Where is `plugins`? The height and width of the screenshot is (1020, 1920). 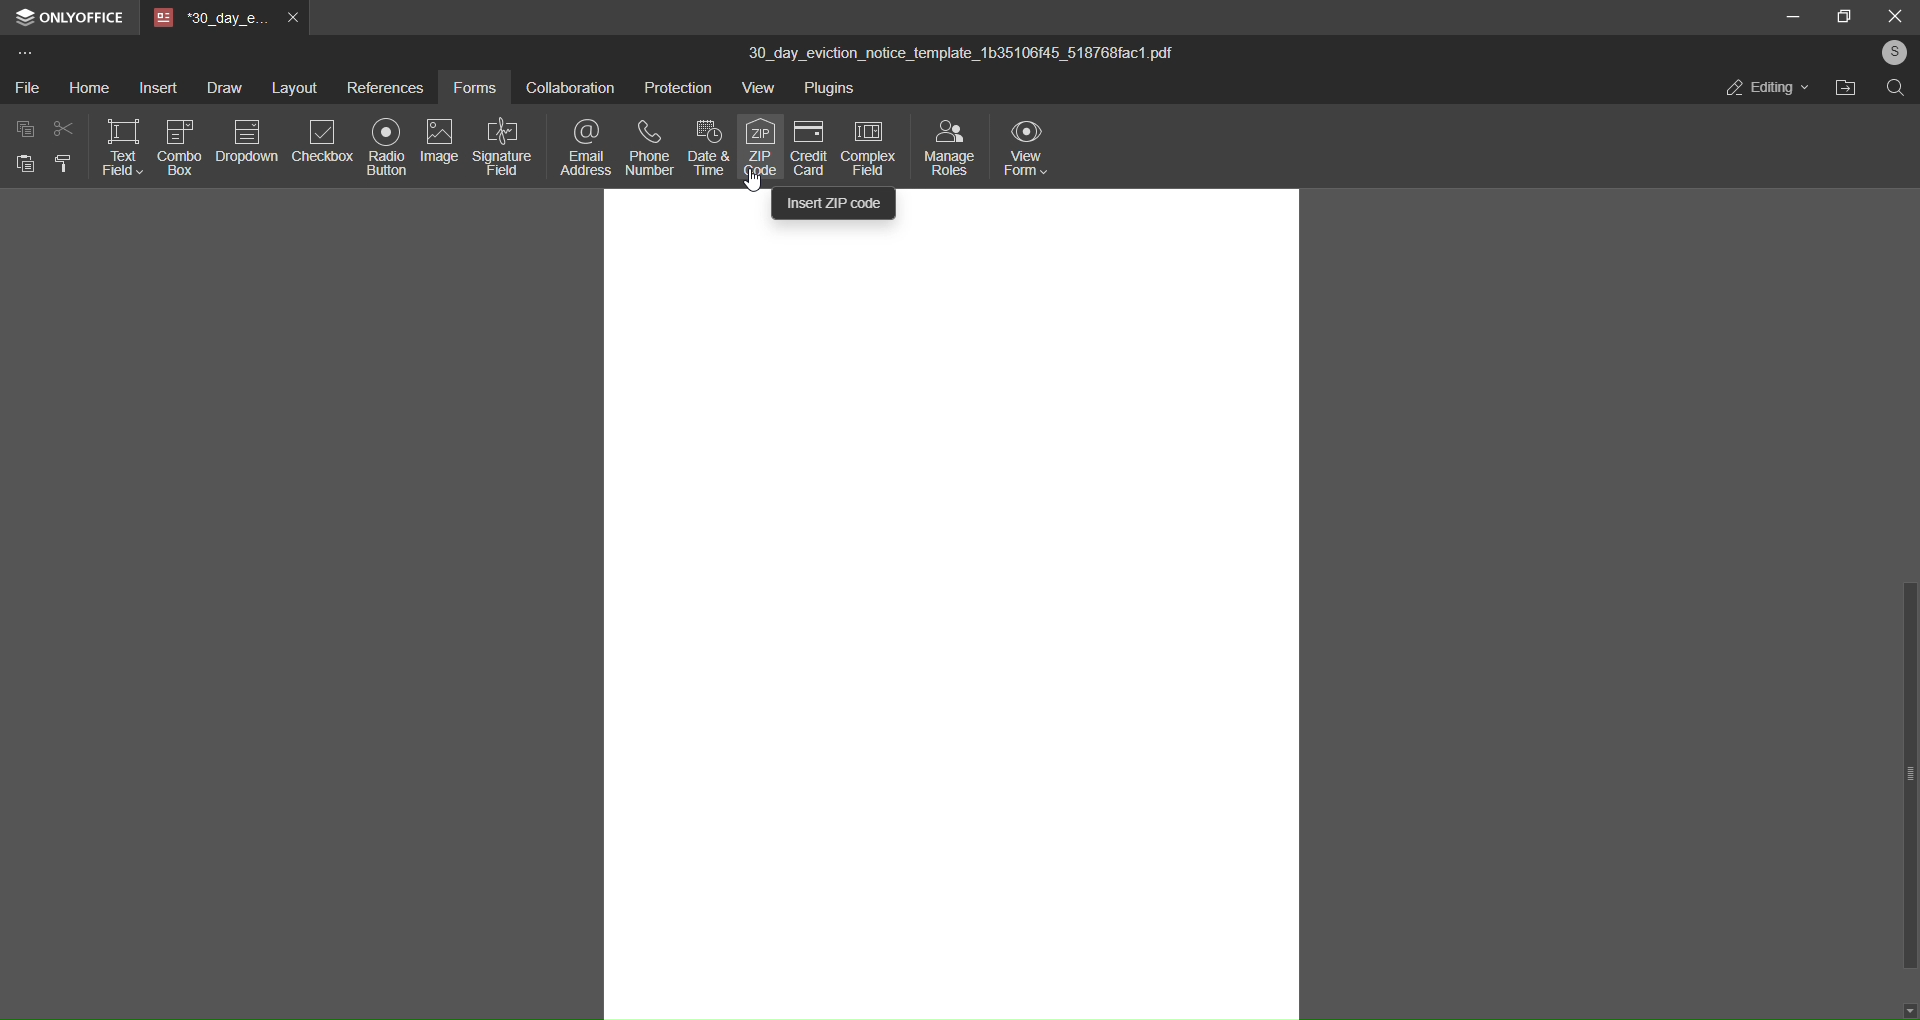 plugins is located at coordinates (829, 89).